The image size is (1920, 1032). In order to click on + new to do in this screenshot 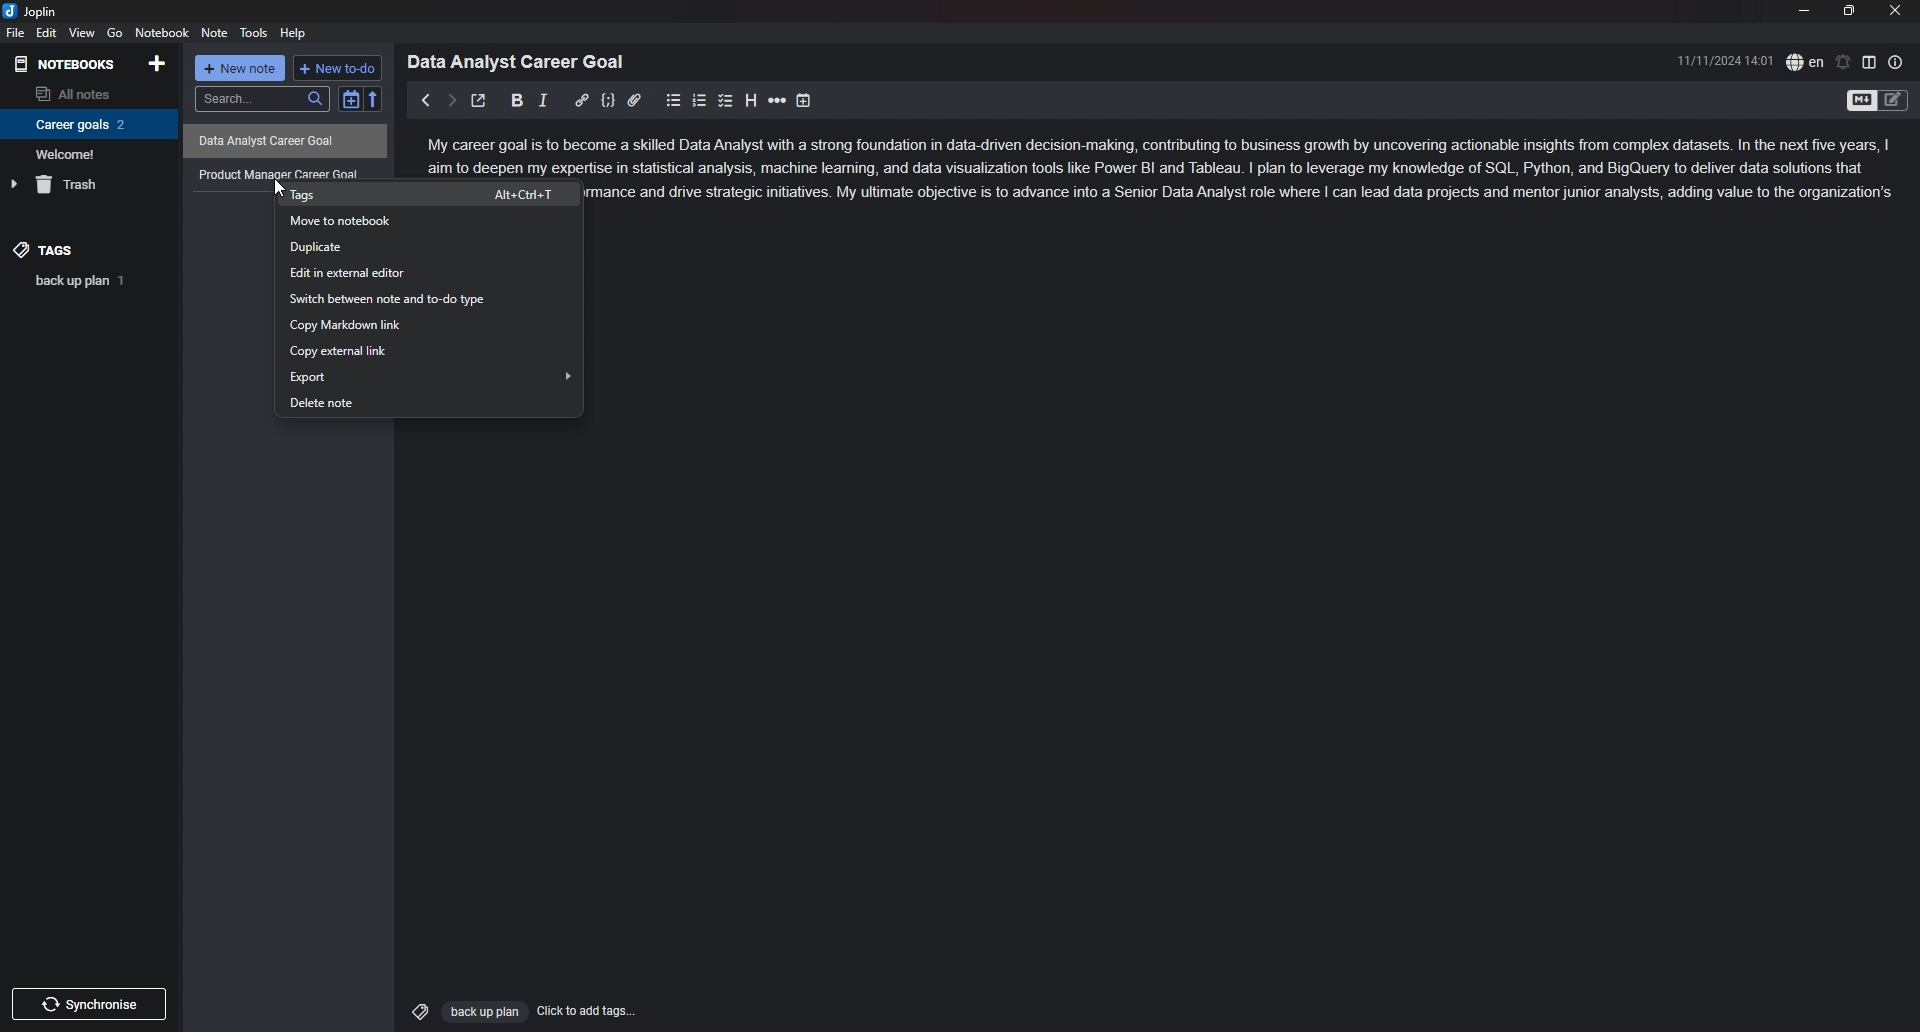, I will do `click(336, 68)`.